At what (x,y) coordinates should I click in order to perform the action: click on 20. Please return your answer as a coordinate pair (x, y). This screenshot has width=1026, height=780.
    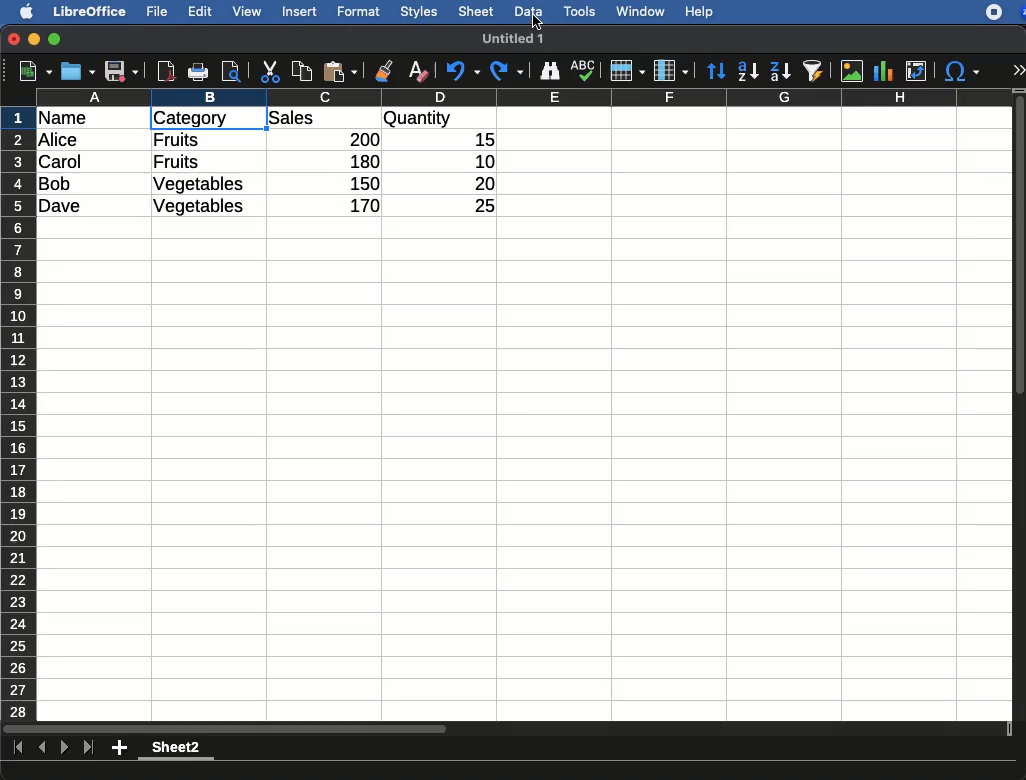
    Looking at the image, I should click on (477, 183).